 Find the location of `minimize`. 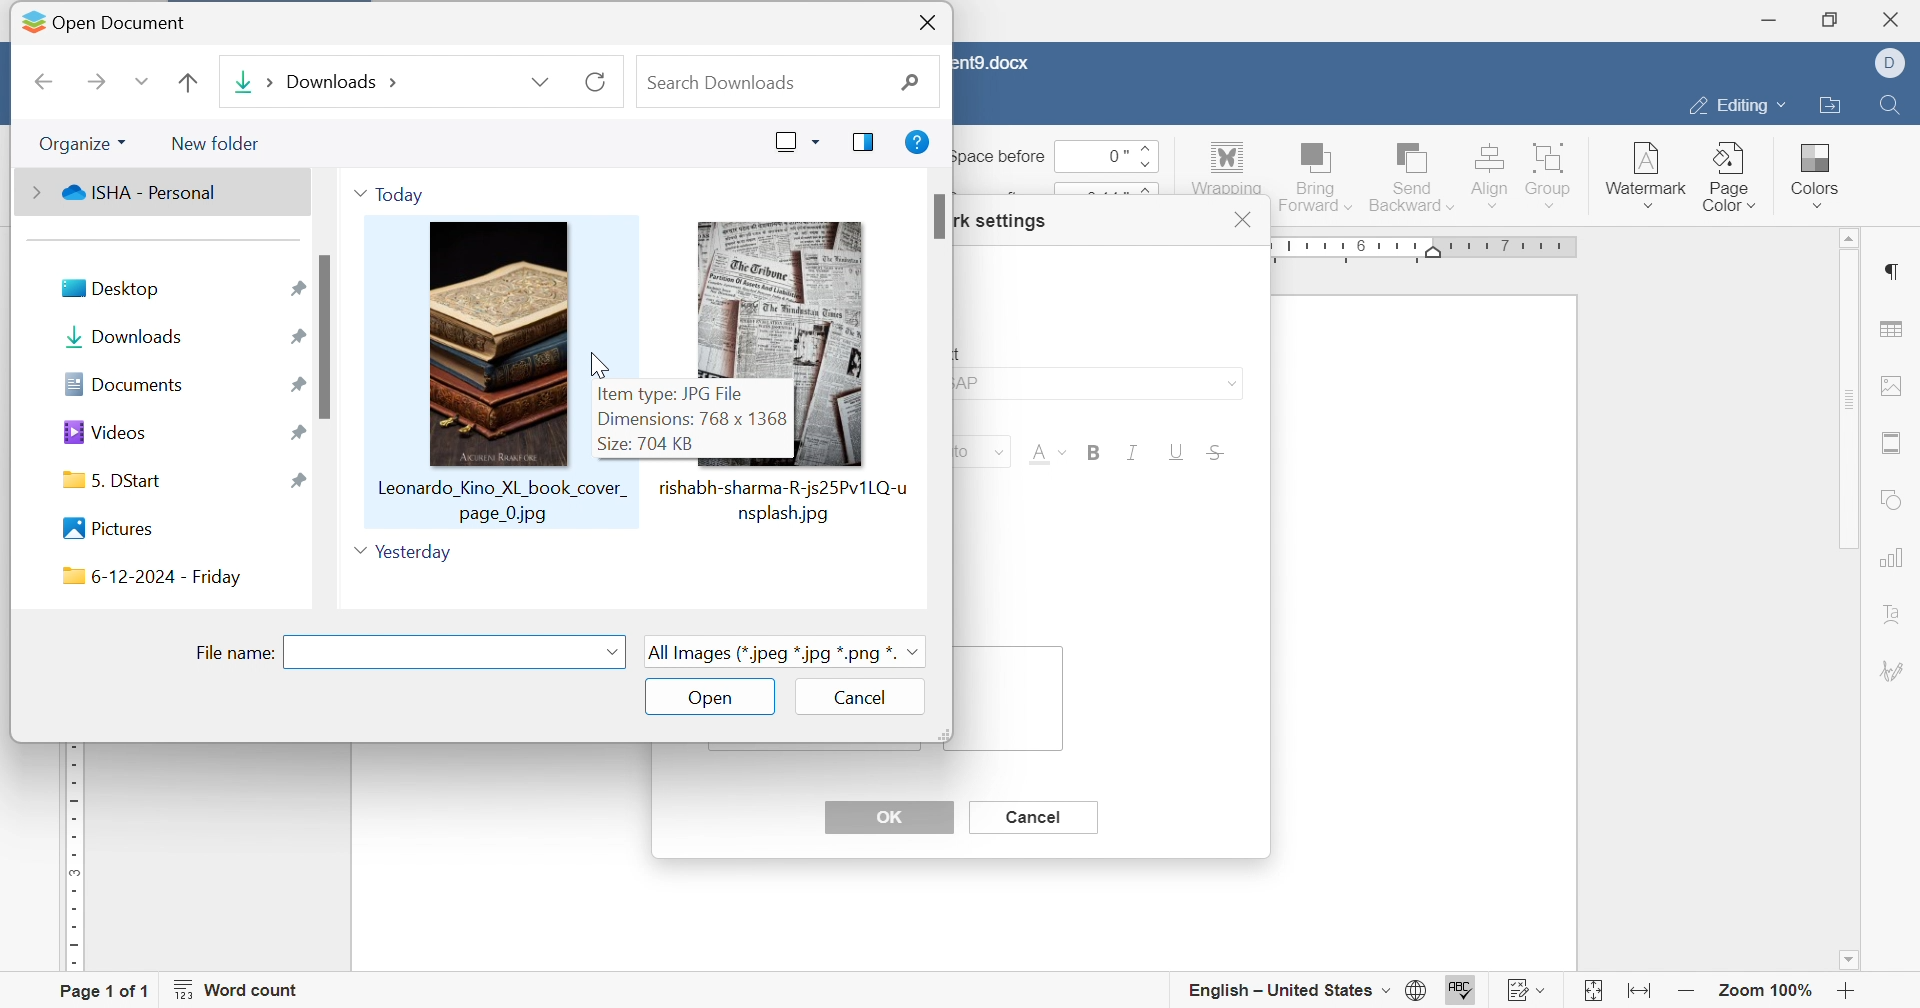

minimize is located at coordinates (1767, 20).